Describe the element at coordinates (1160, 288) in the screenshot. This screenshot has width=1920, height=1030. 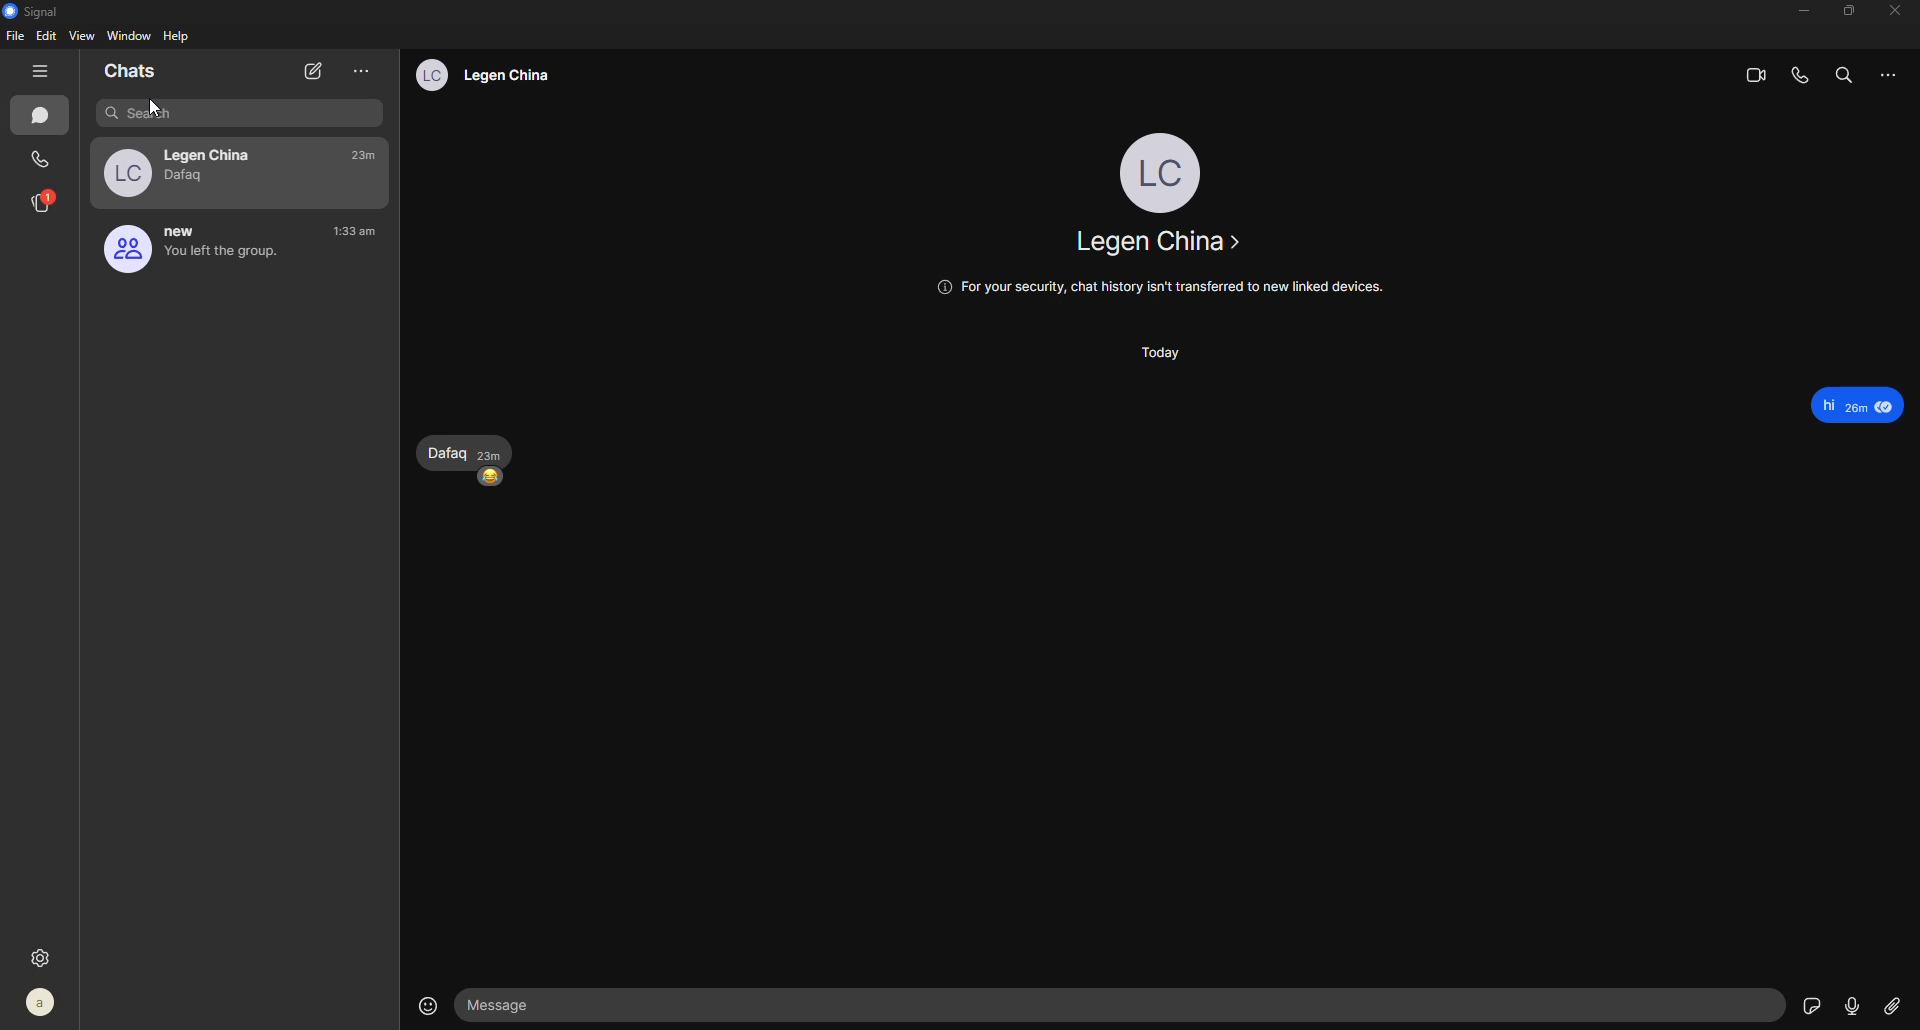
I see `@ For your security, chat history isn't transferred to new linked devices.` at that location.